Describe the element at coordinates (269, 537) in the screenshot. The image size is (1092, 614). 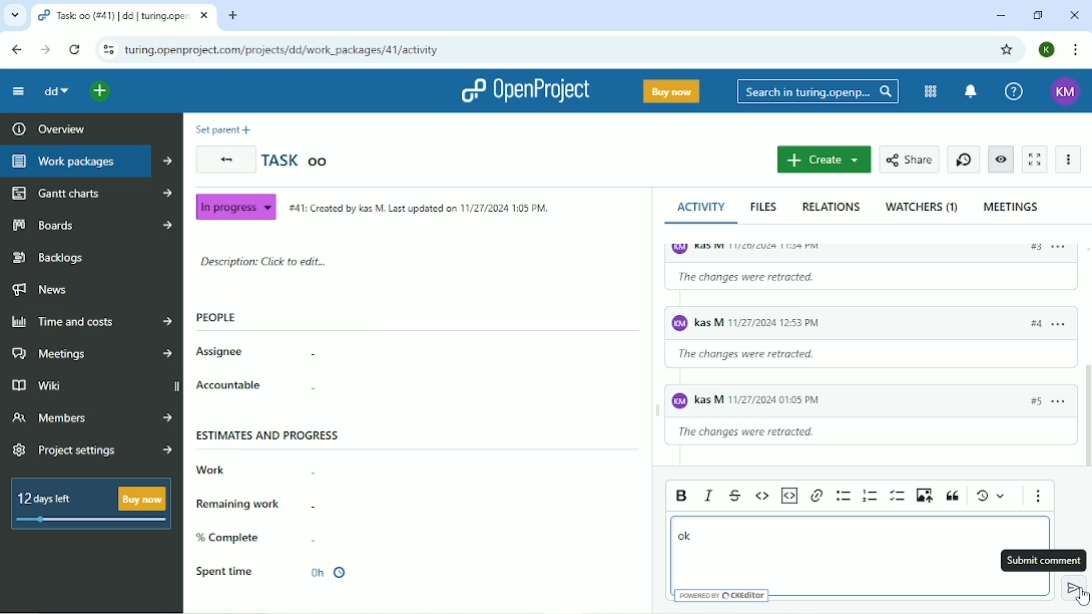
I see `% Complete` at that location.